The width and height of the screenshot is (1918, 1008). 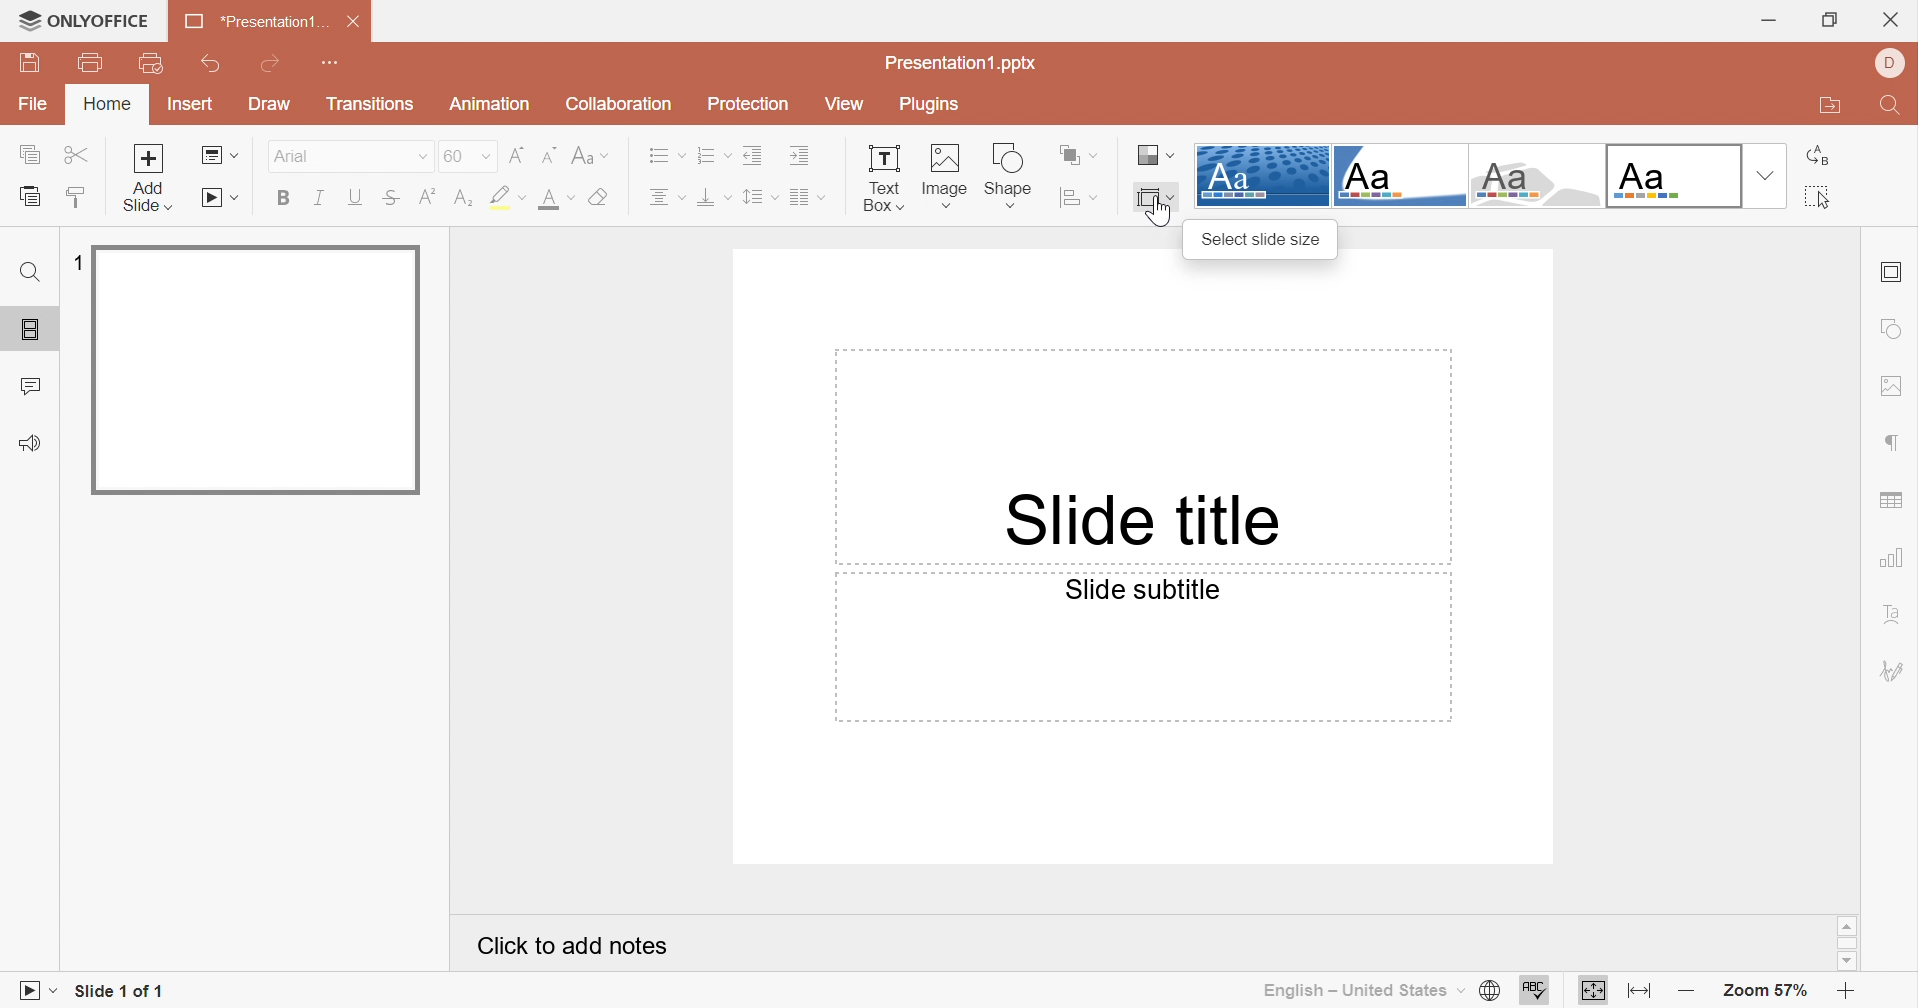 I want to click on Copy style, so click(x=78, y=196).